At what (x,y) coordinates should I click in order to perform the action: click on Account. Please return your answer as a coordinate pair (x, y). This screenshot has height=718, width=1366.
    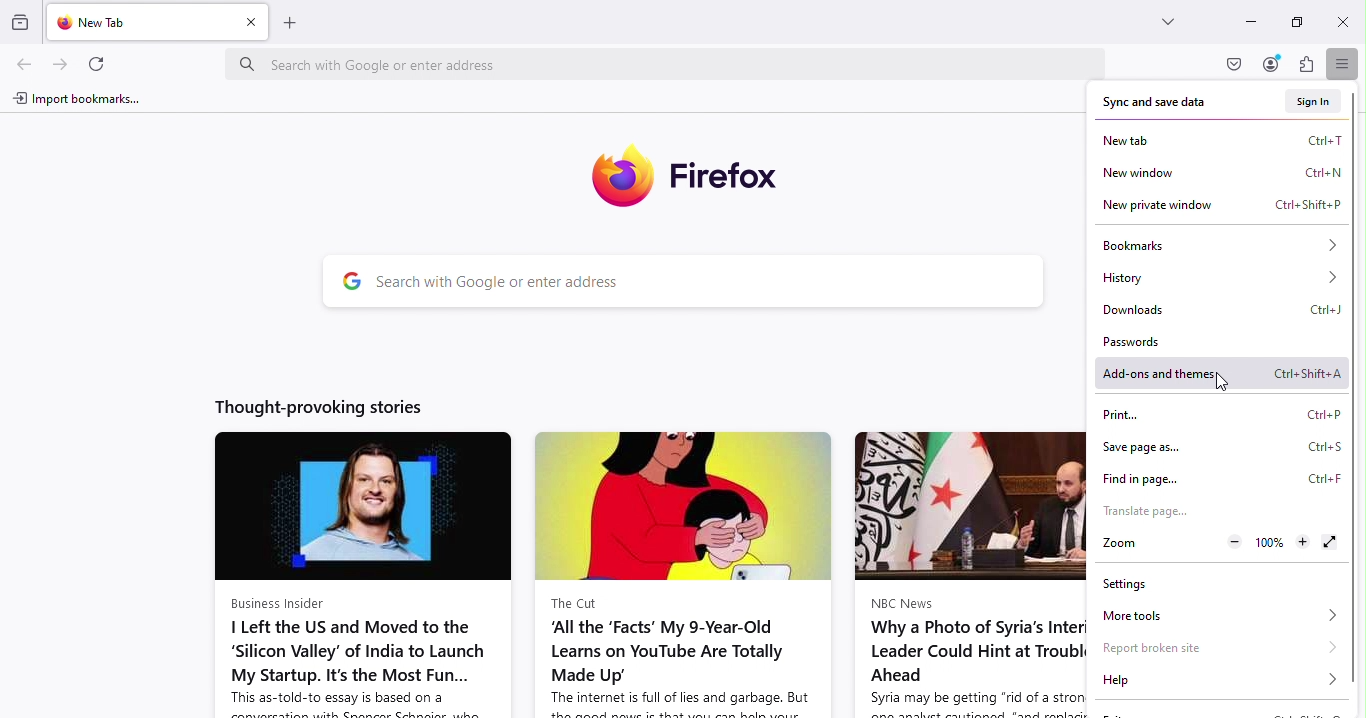
    Looking at the image, I should click on (1267, 65).